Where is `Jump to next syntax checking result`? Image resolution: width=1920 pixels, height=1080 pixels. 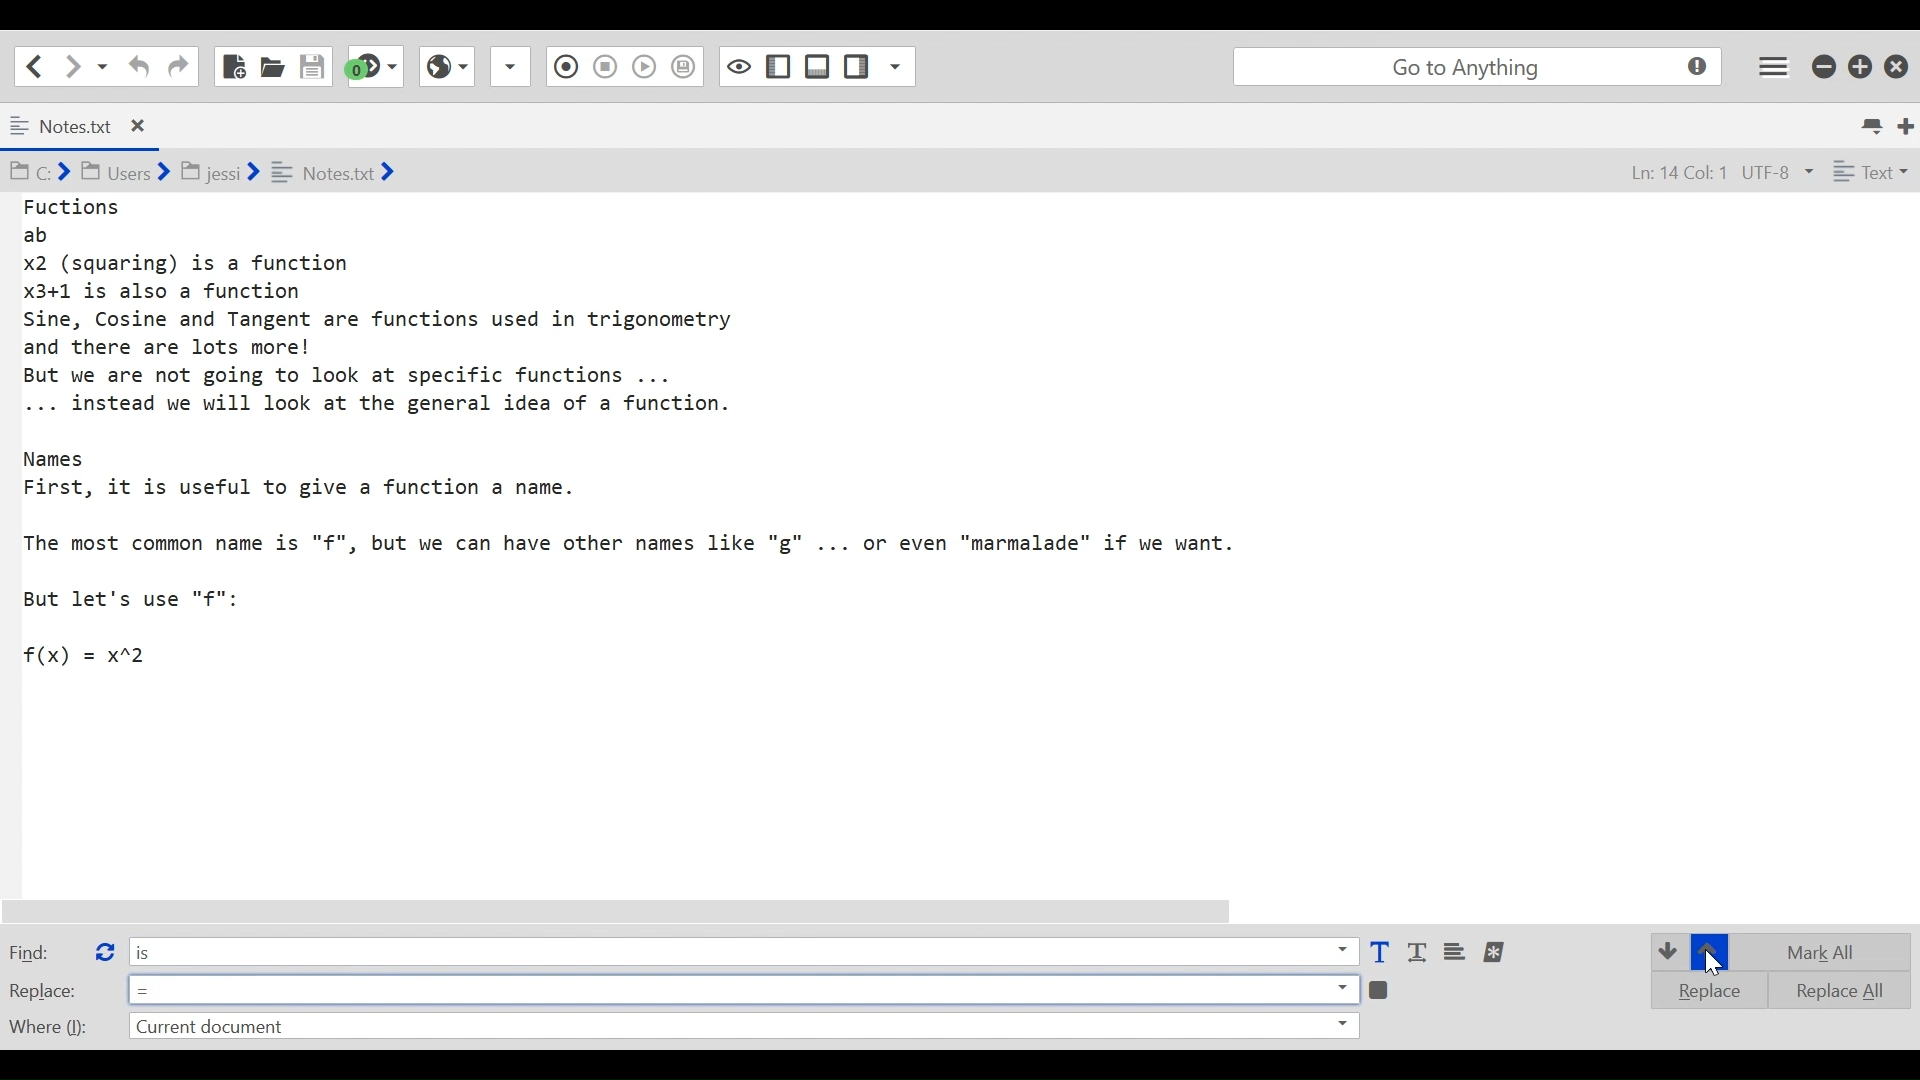 Jump to next syntax checking result is located at coordinates (375, 66).